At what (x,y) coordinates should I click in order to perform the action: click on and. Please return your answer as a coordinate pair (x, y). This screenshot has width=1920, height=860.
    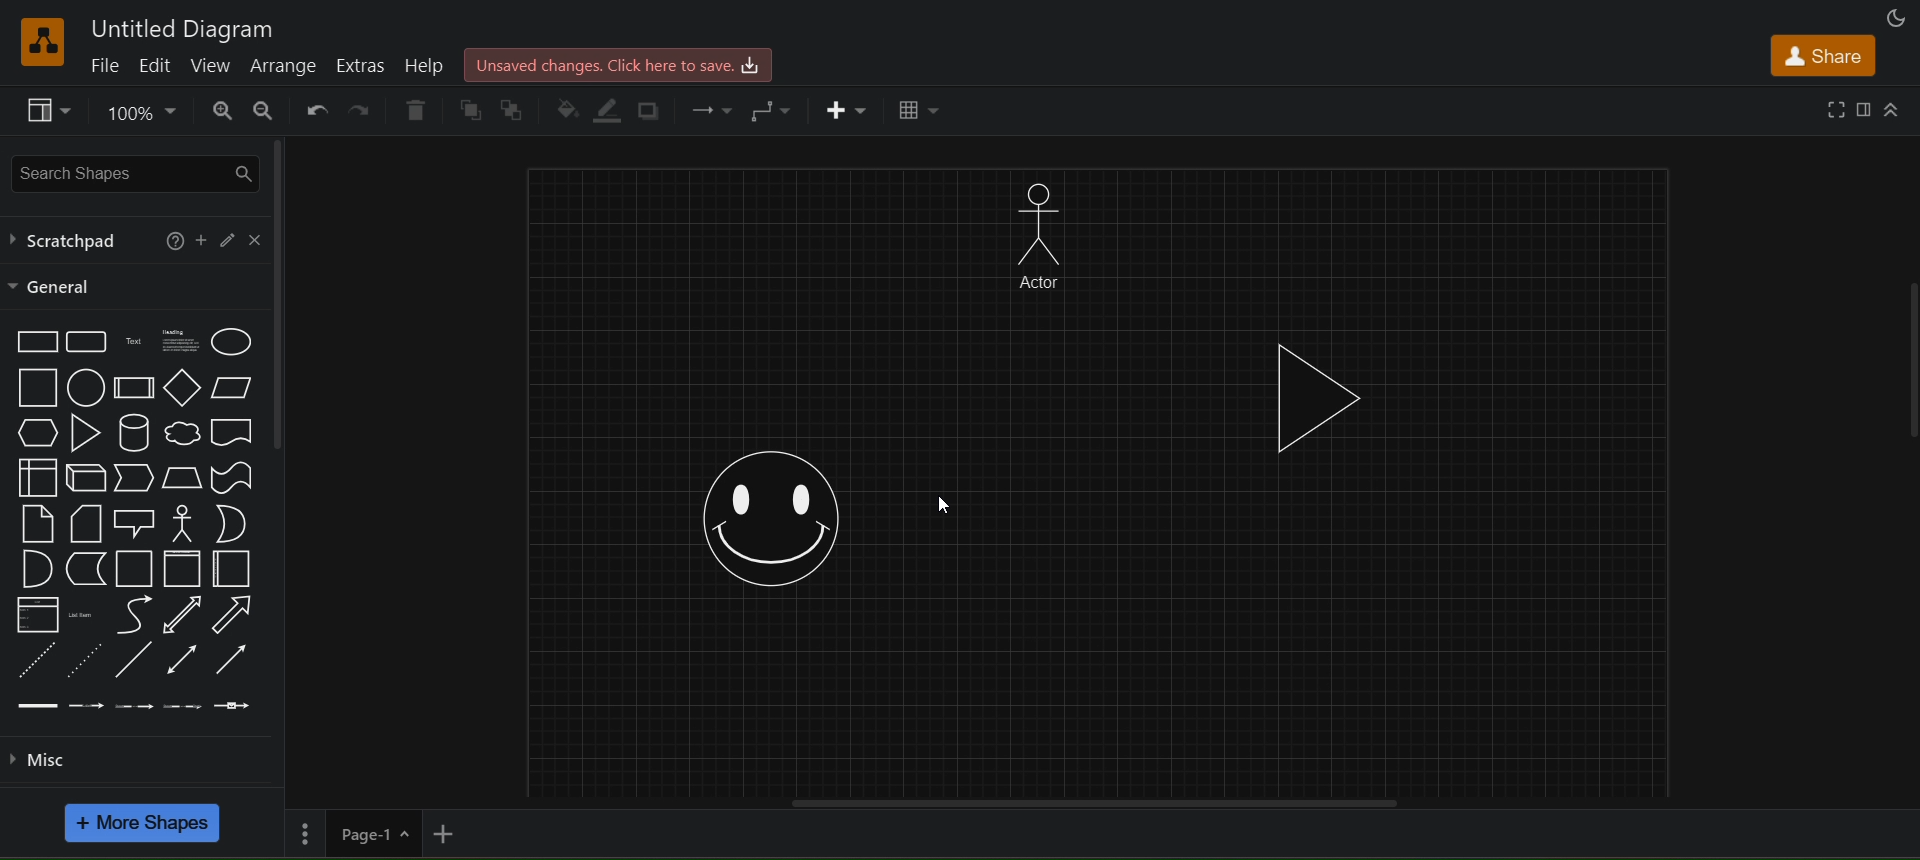
    Looking at the image, I should click on (34, 569).